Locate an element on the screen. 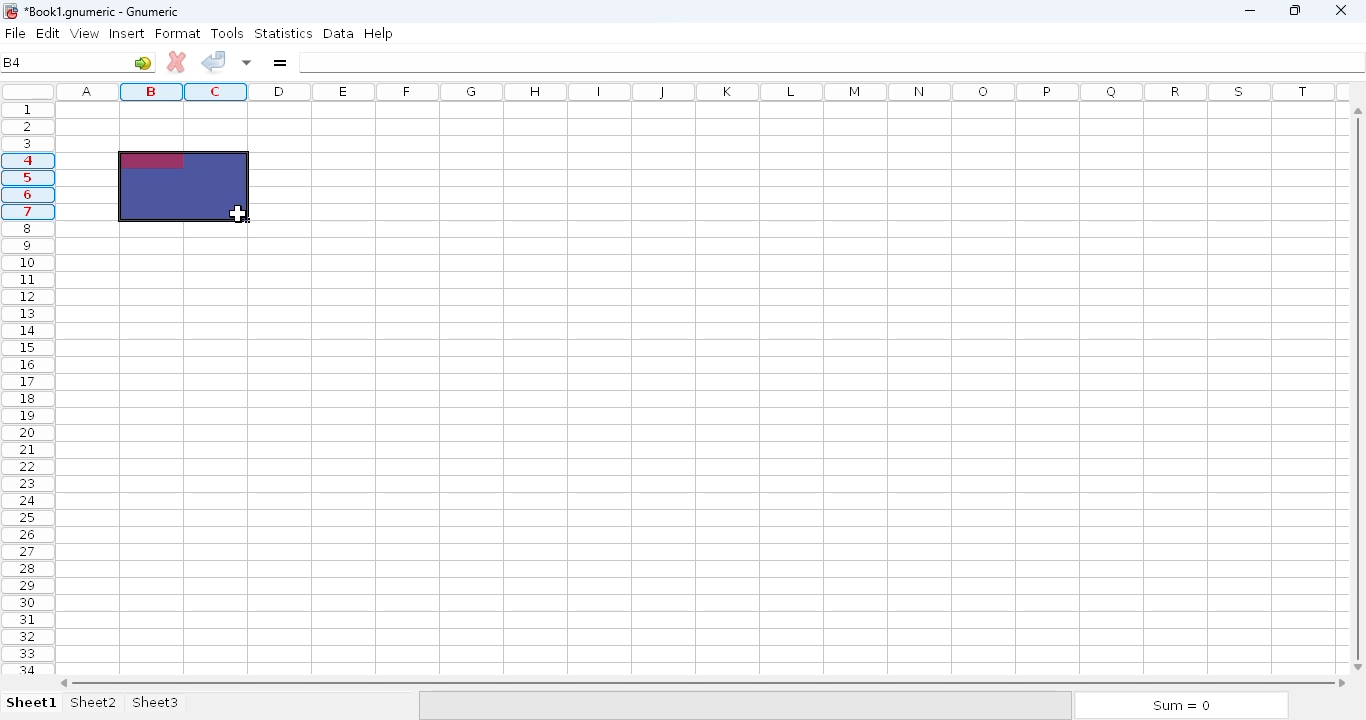  cursor is located at coordinates (239, 213).